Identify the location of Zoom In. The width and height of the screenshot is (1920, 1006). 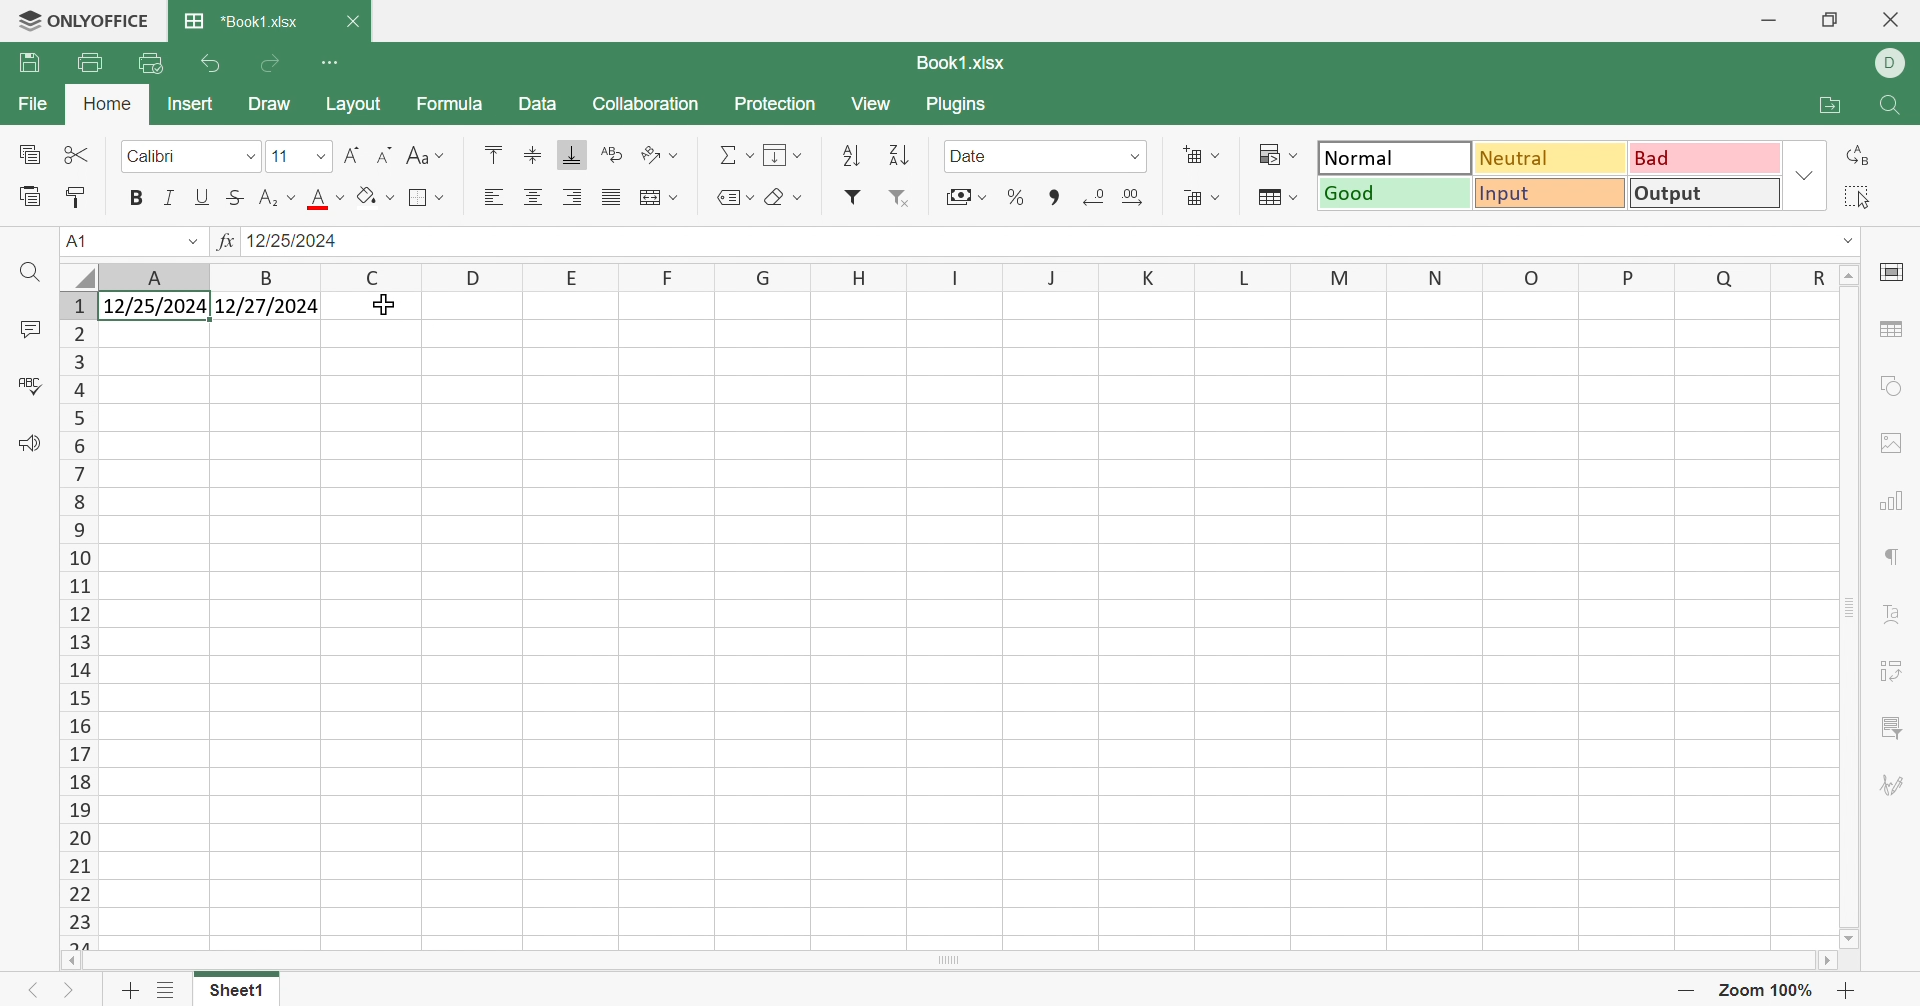
(1849, 989).